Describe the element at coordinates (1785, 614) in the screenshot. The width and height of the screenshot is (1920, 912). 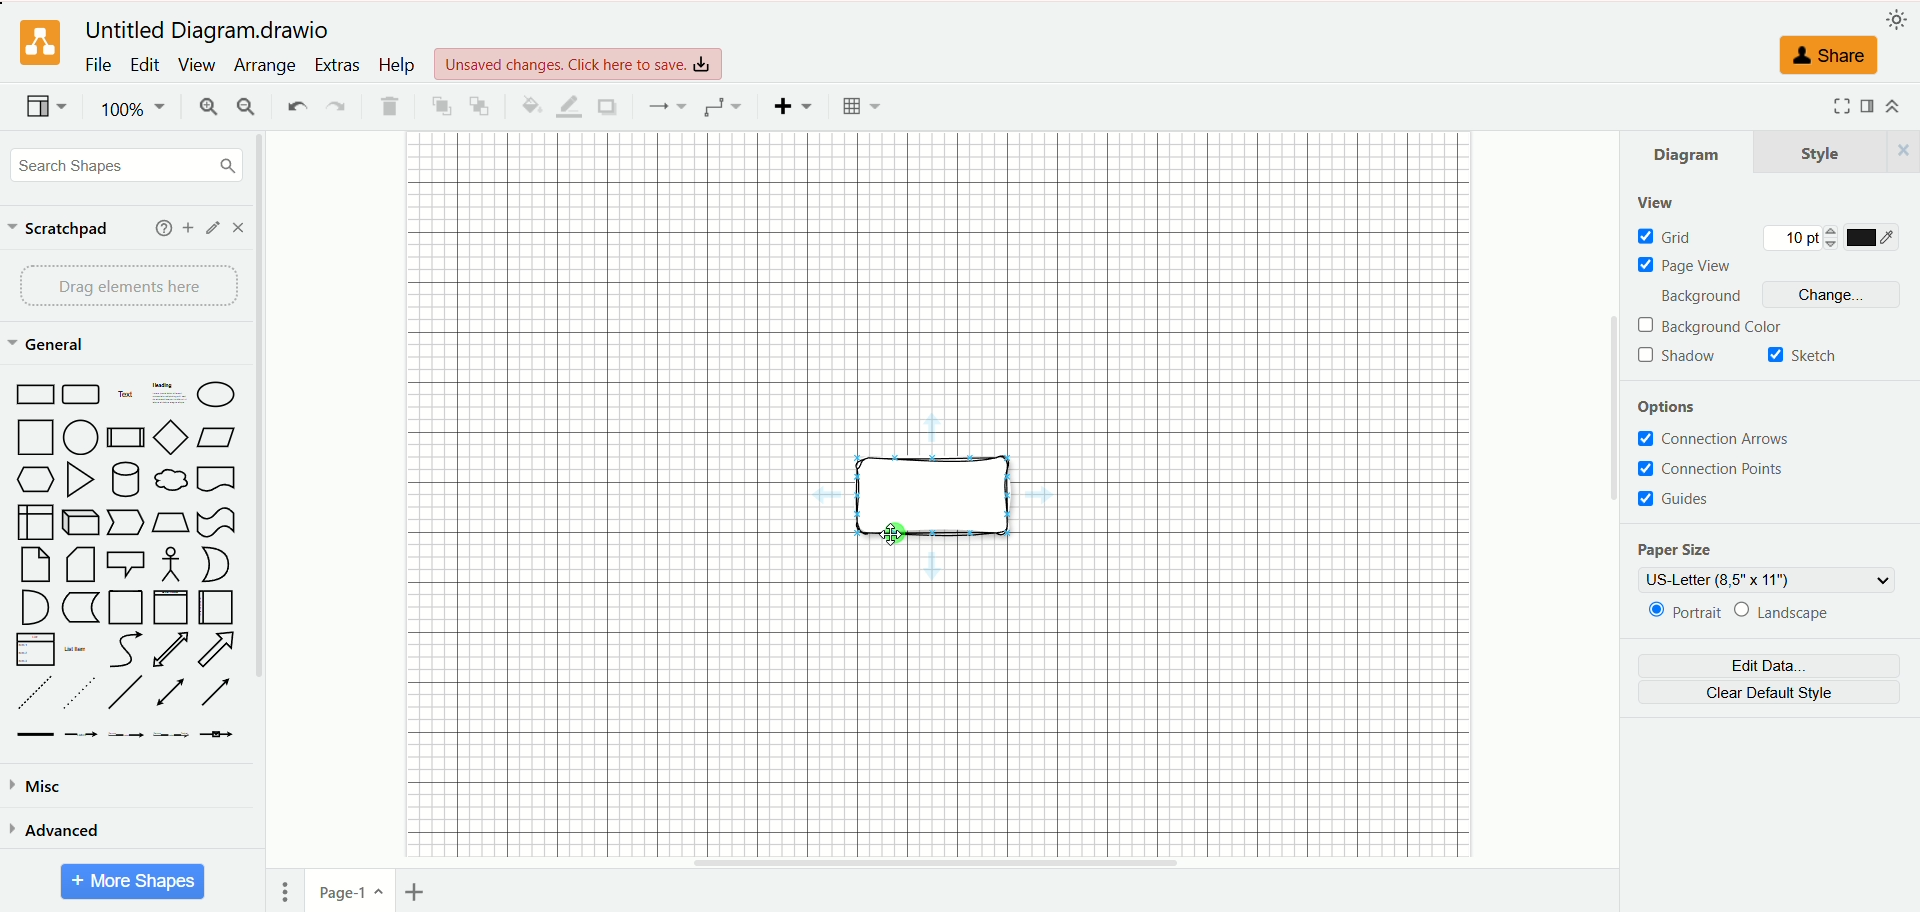
I see `landscape` at that location.